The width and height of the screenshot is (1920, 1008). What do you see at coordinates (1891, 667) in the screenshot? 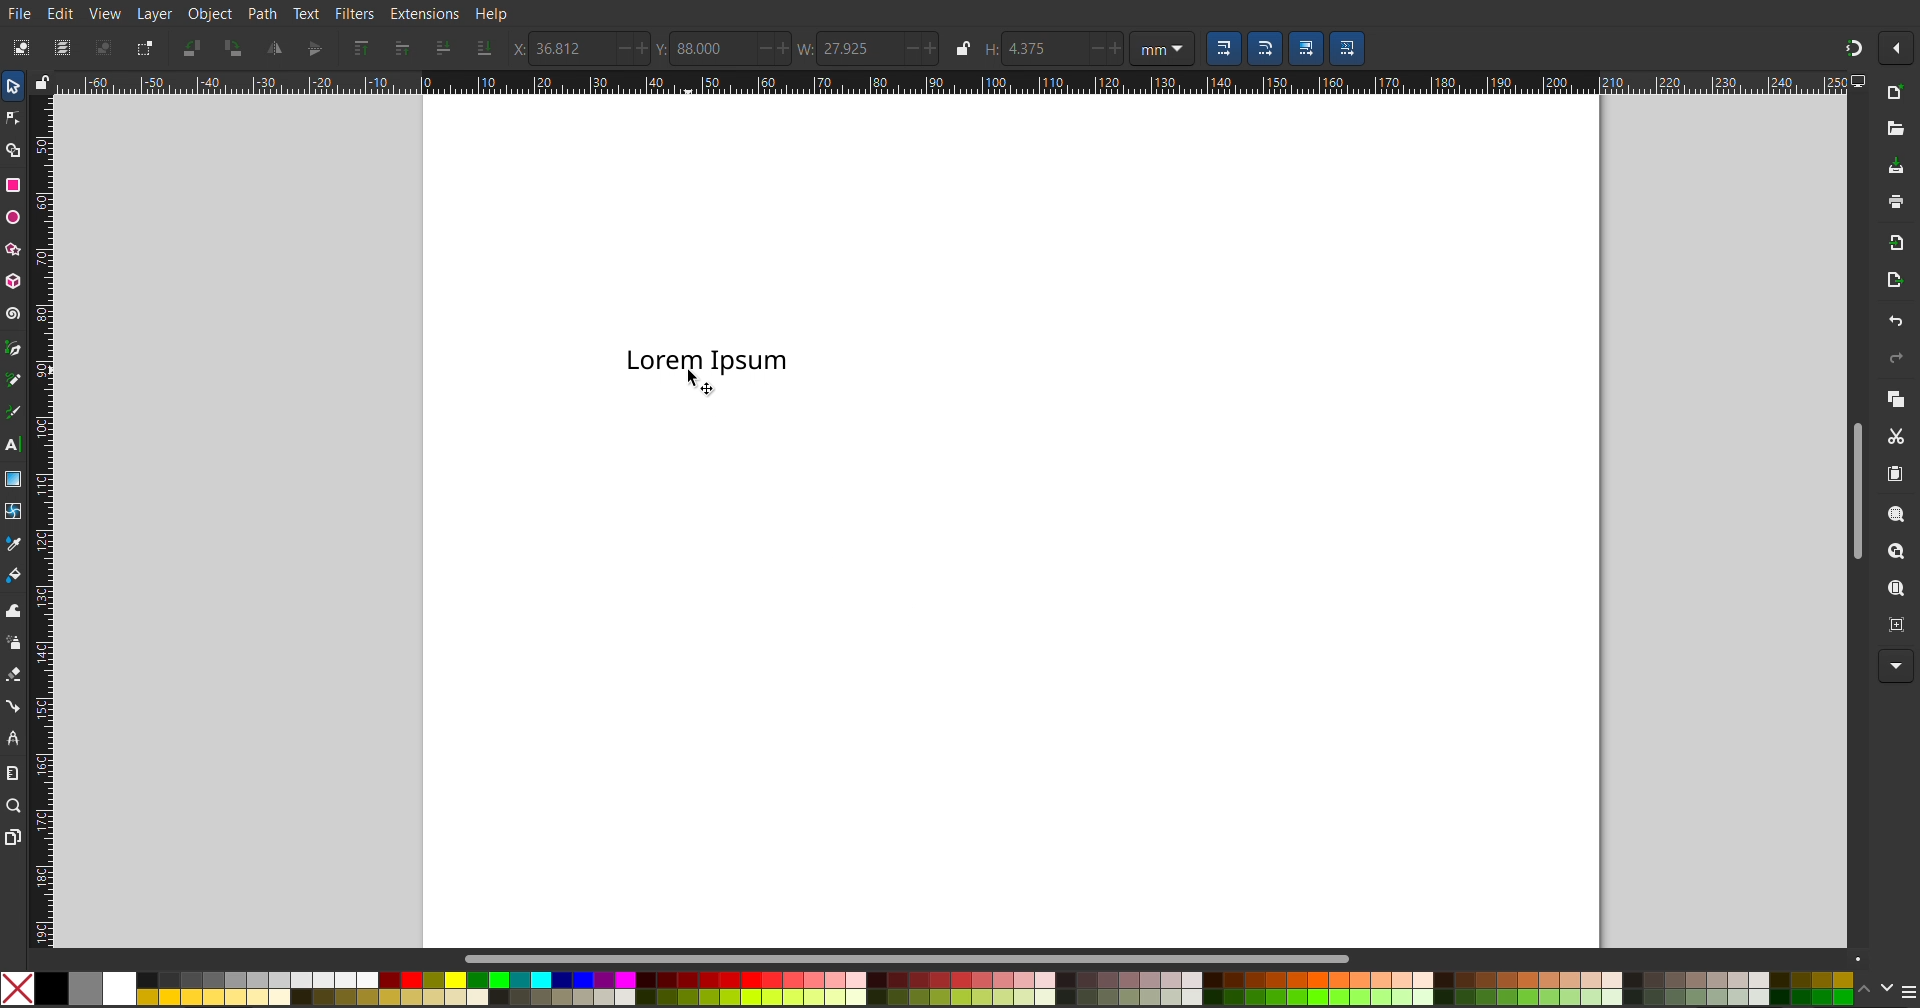
I see `More` at bounding box center [1891, 667].